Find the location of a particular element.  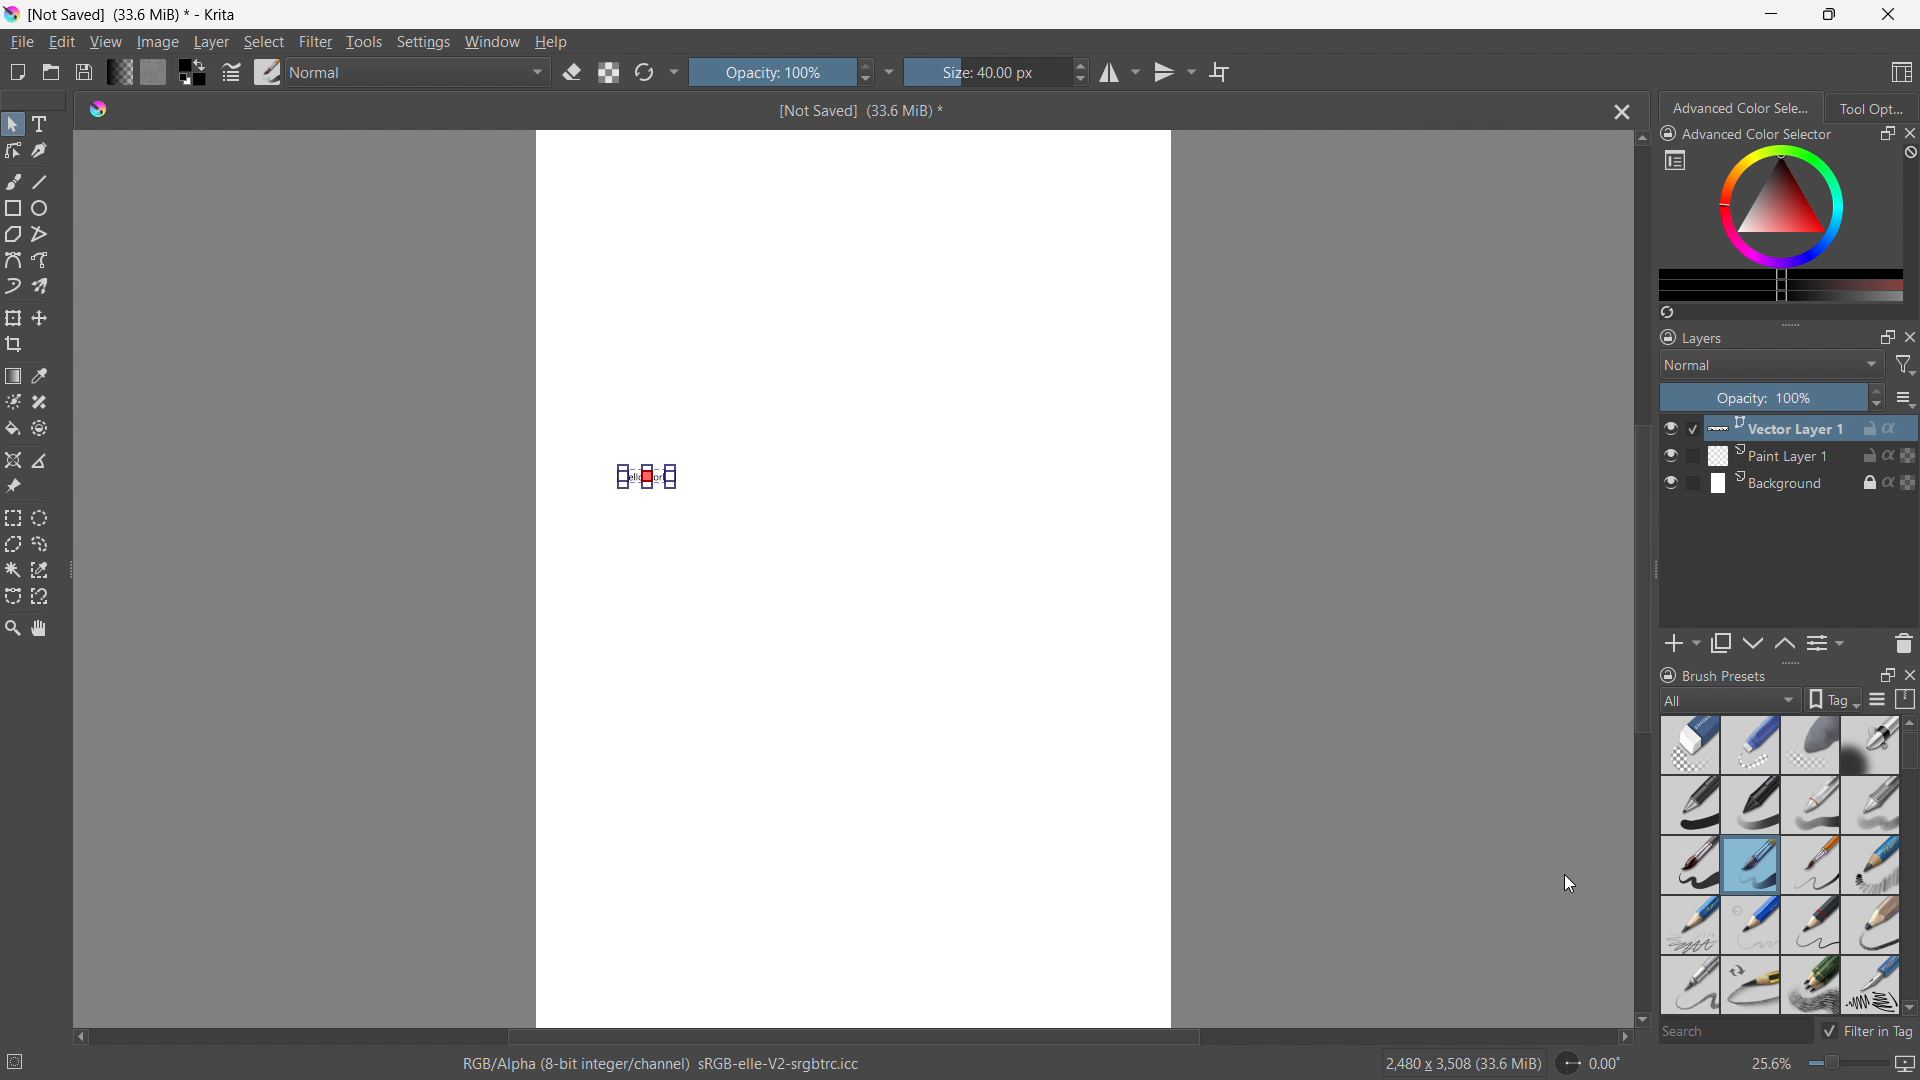

blending mode is located at coordinates (1772, 364).